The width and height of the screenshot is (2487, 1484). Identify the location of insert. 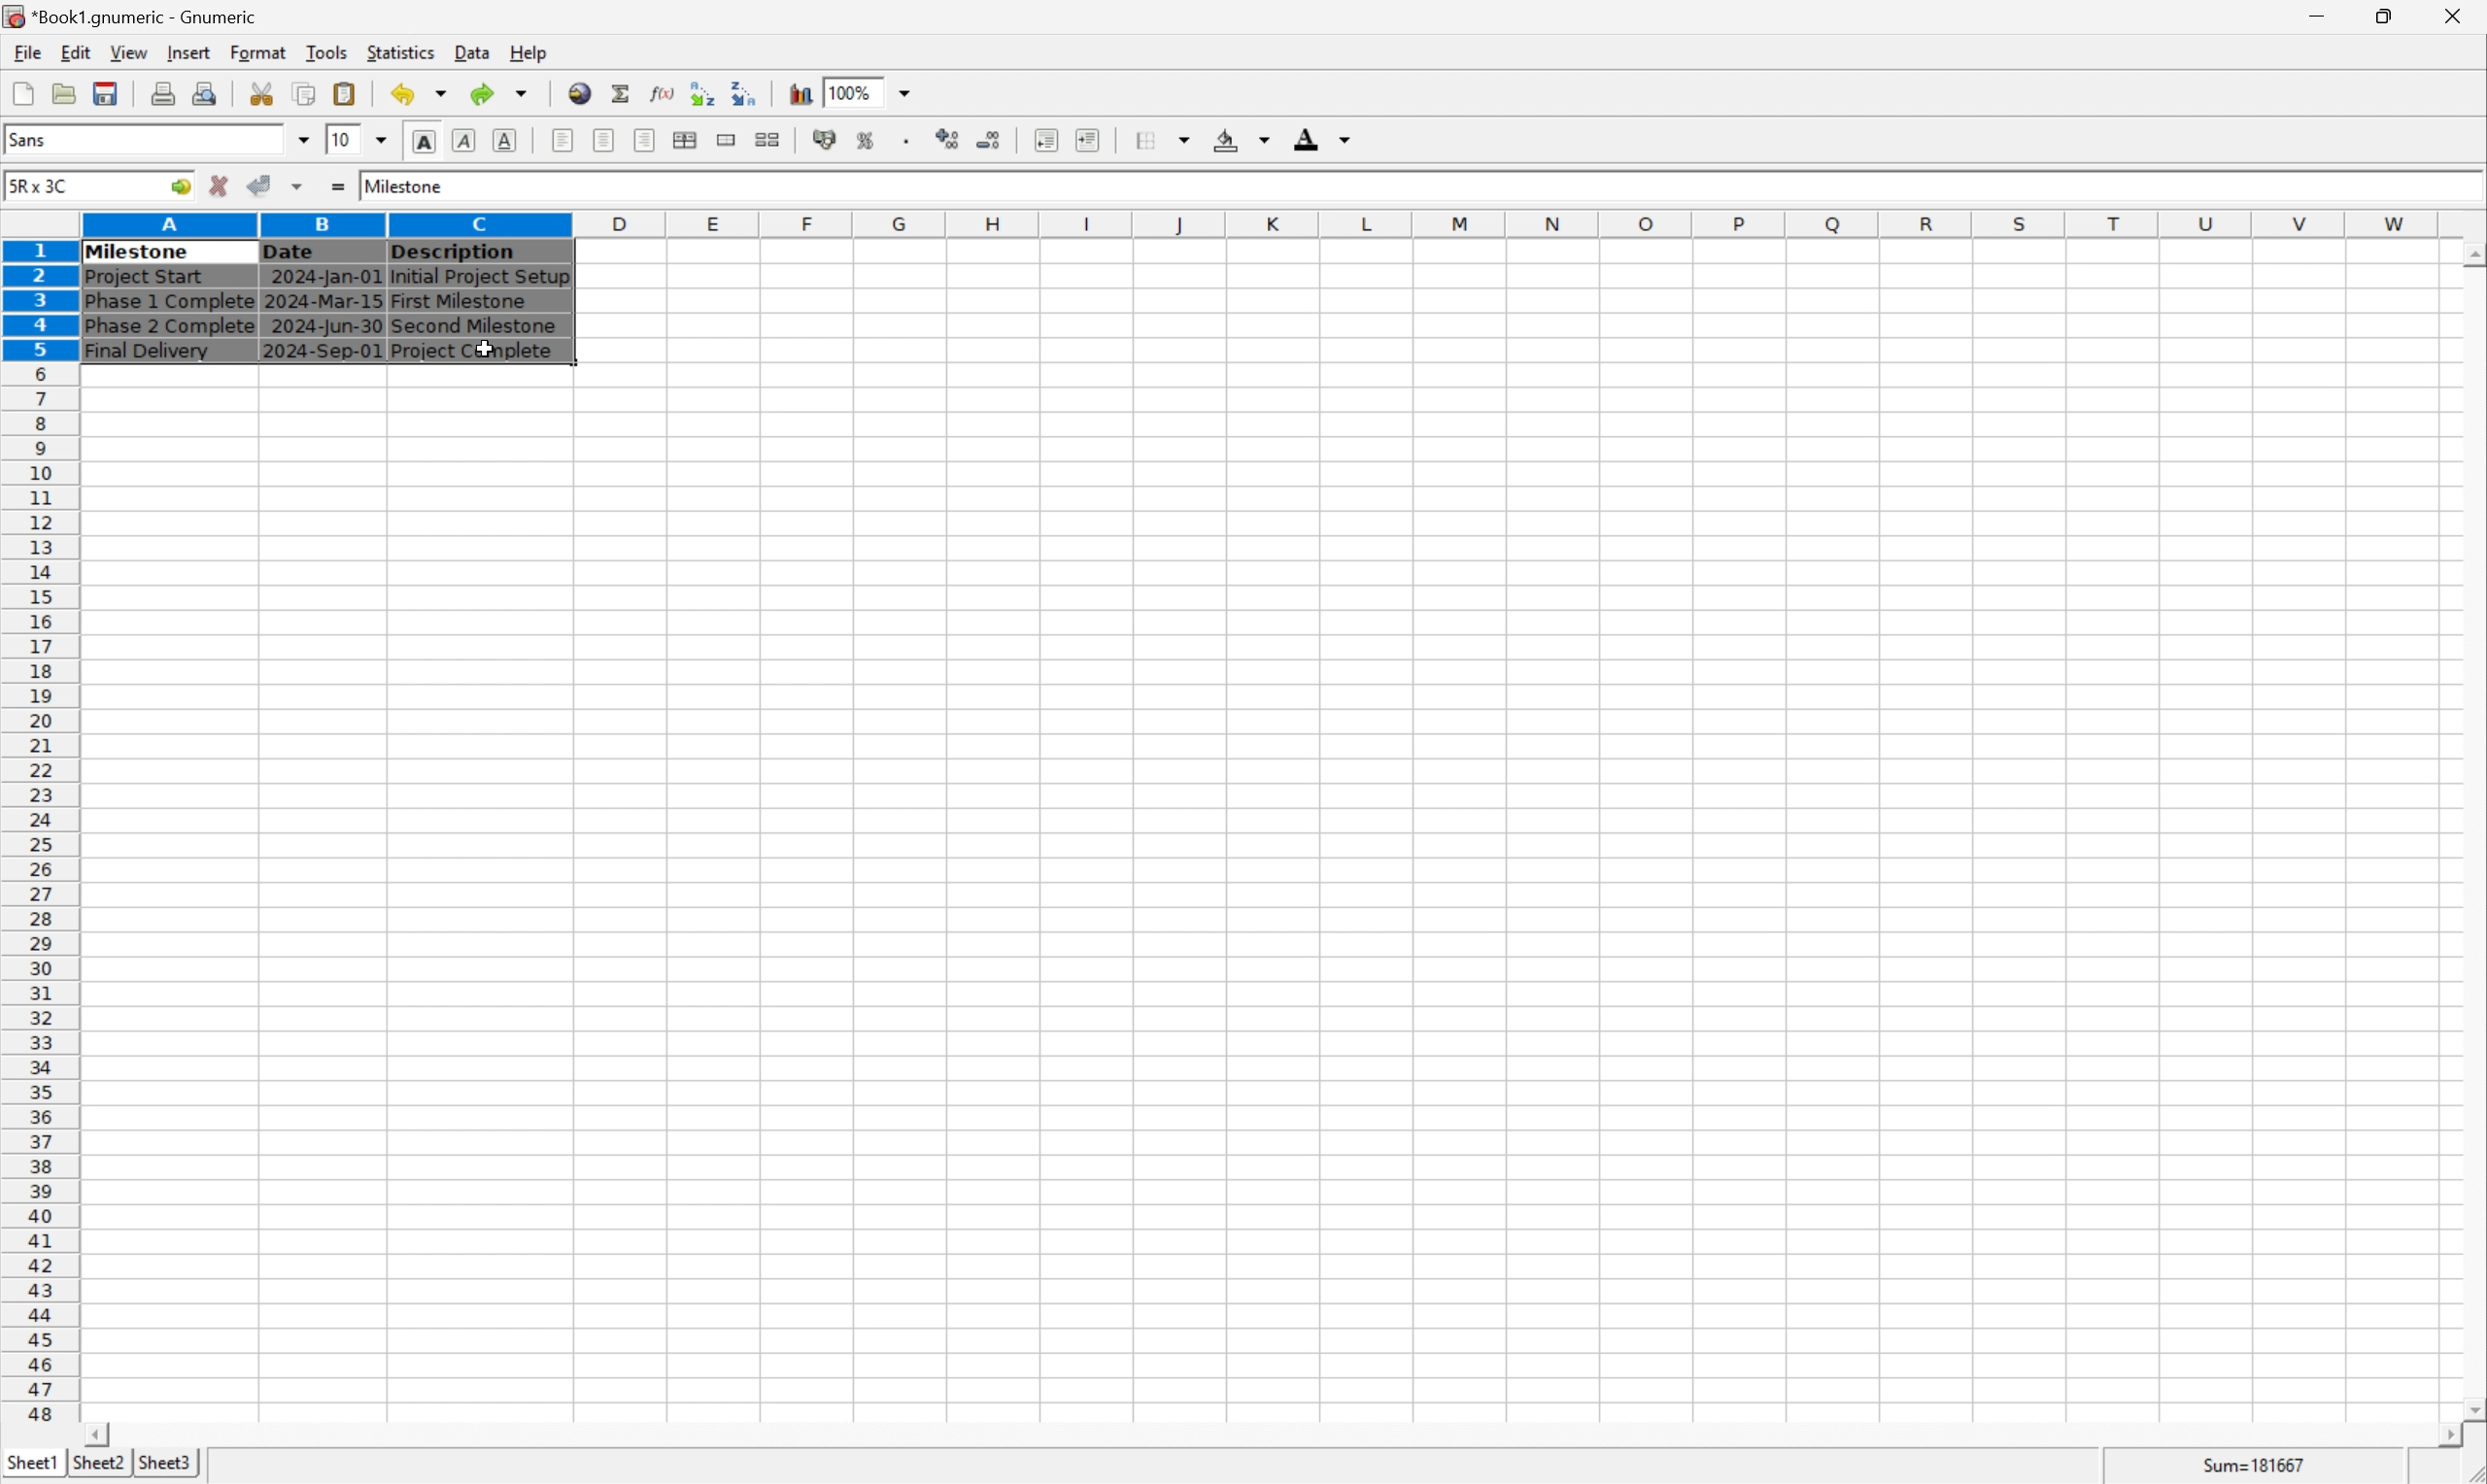
(188, 54).